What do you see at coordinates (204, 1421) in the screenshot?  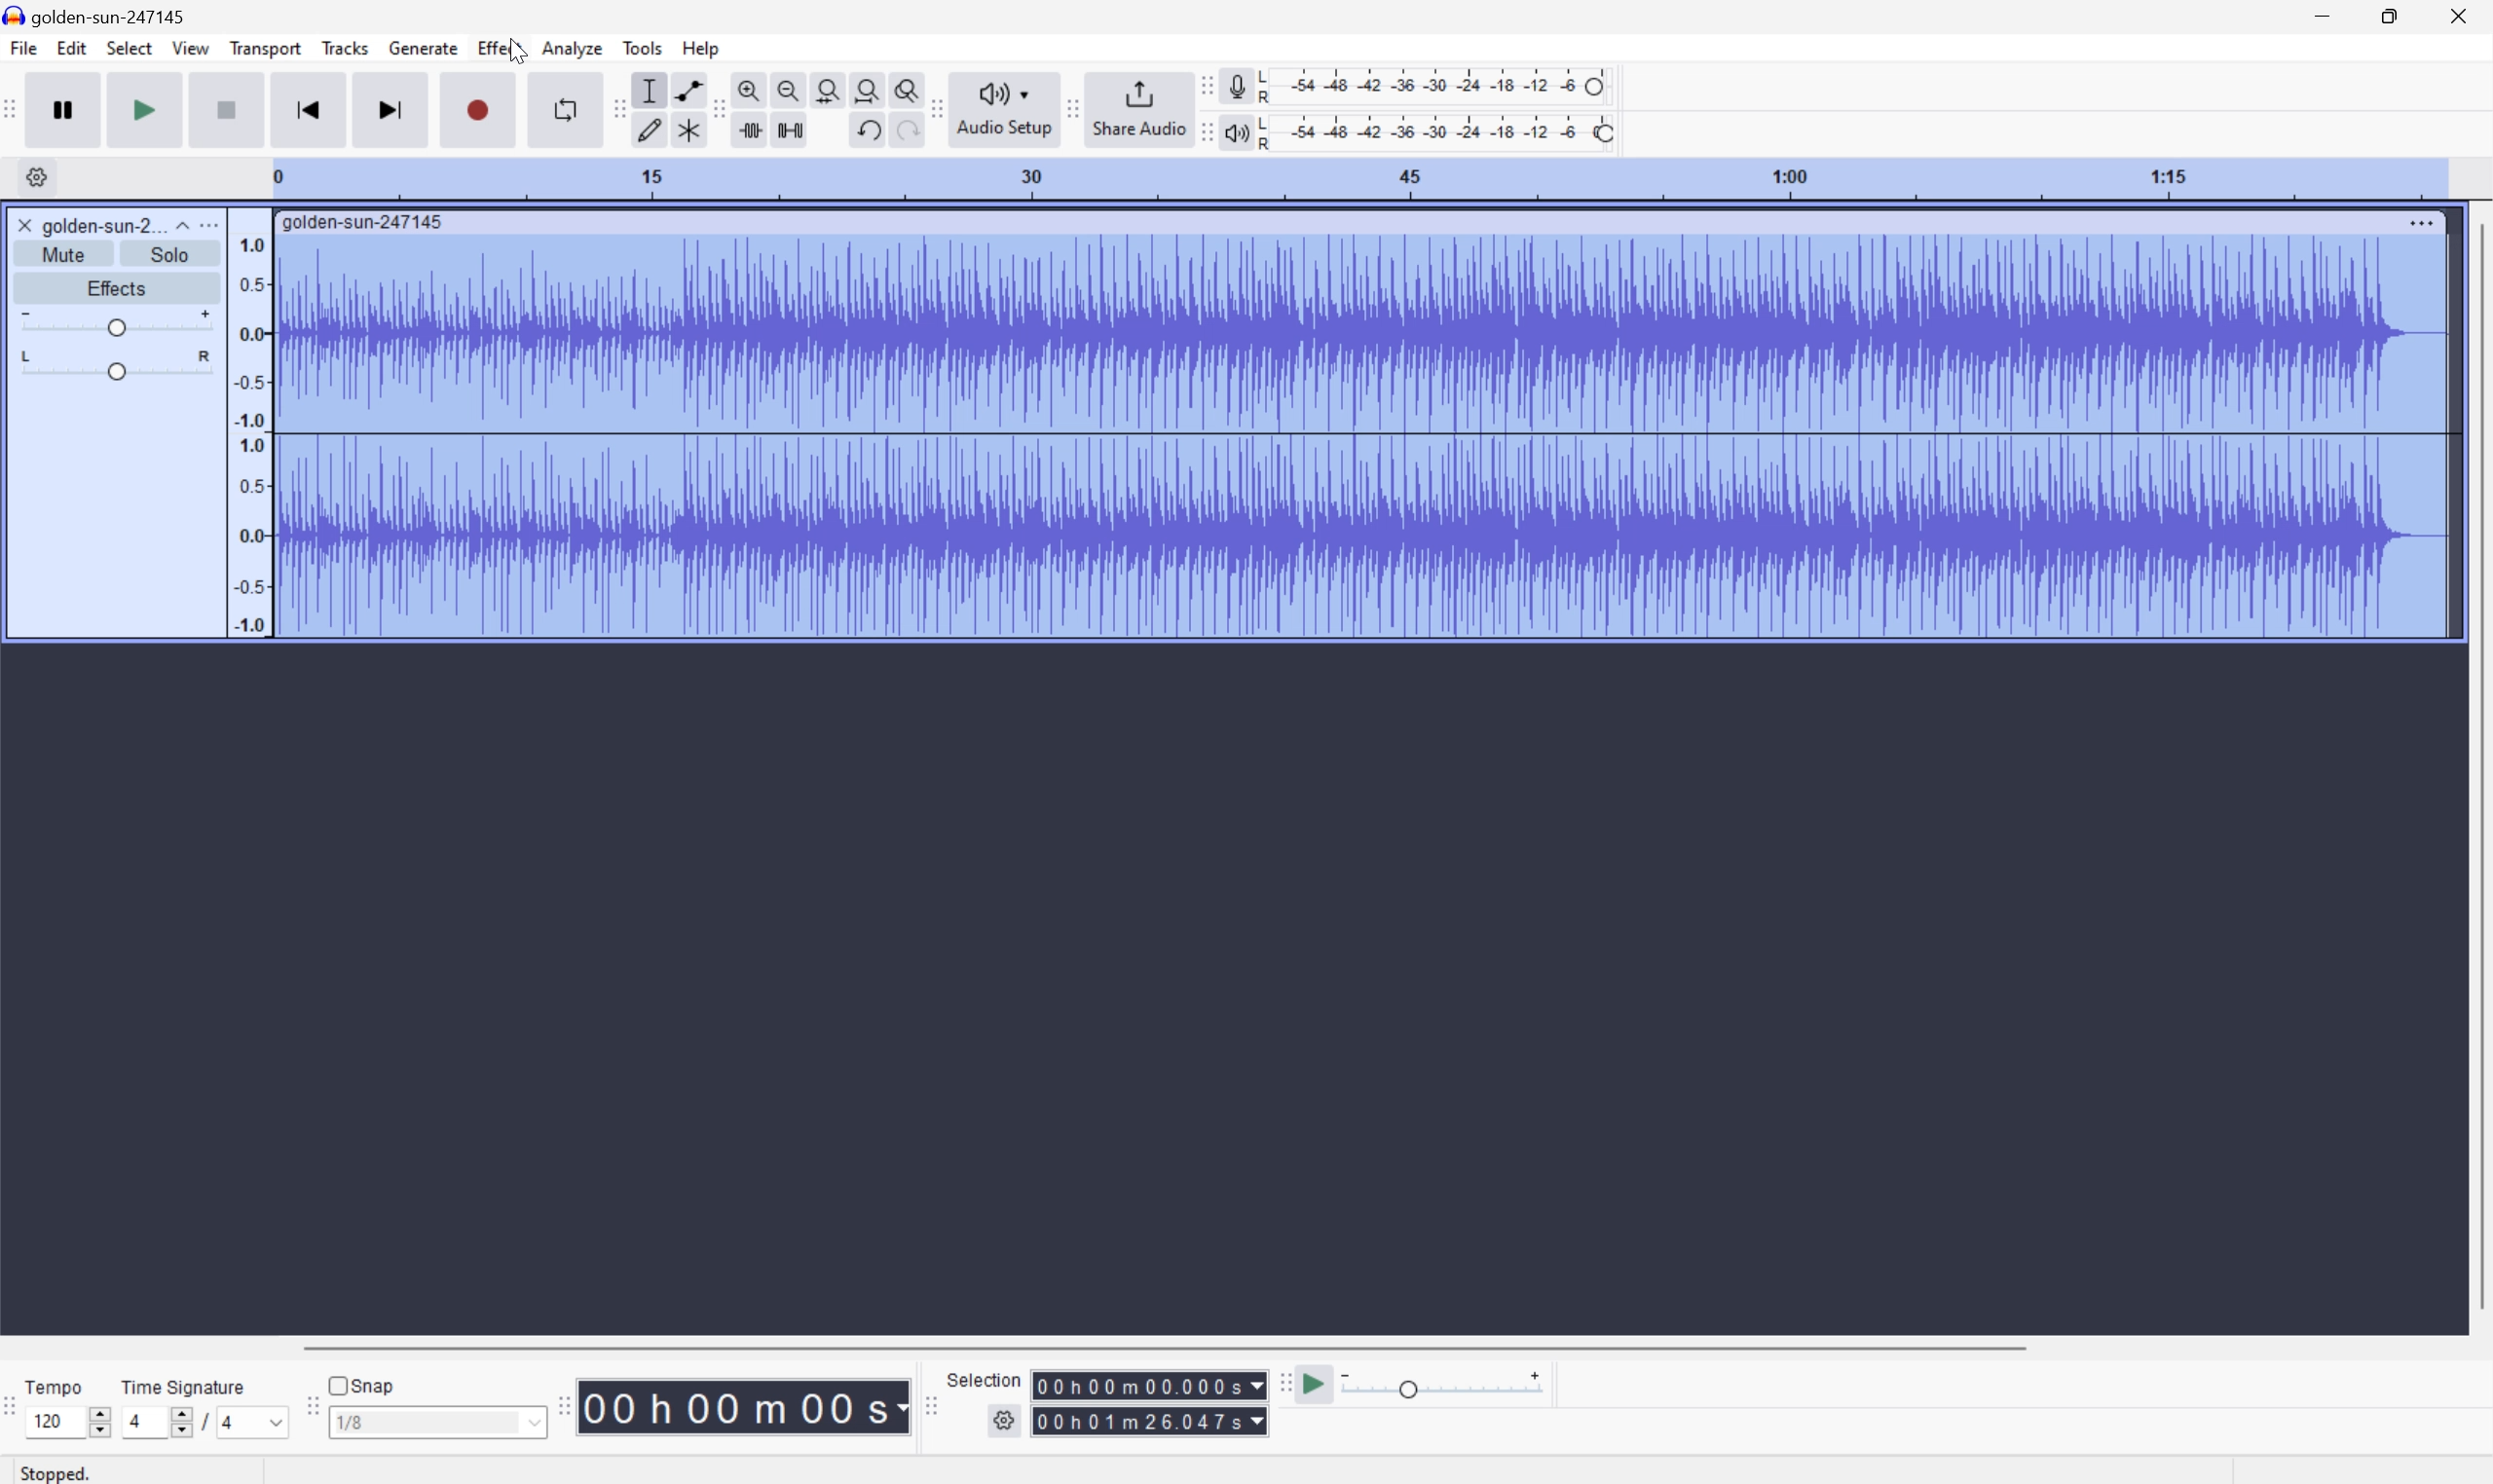 I see `/` at bounding box center [204, 1421].